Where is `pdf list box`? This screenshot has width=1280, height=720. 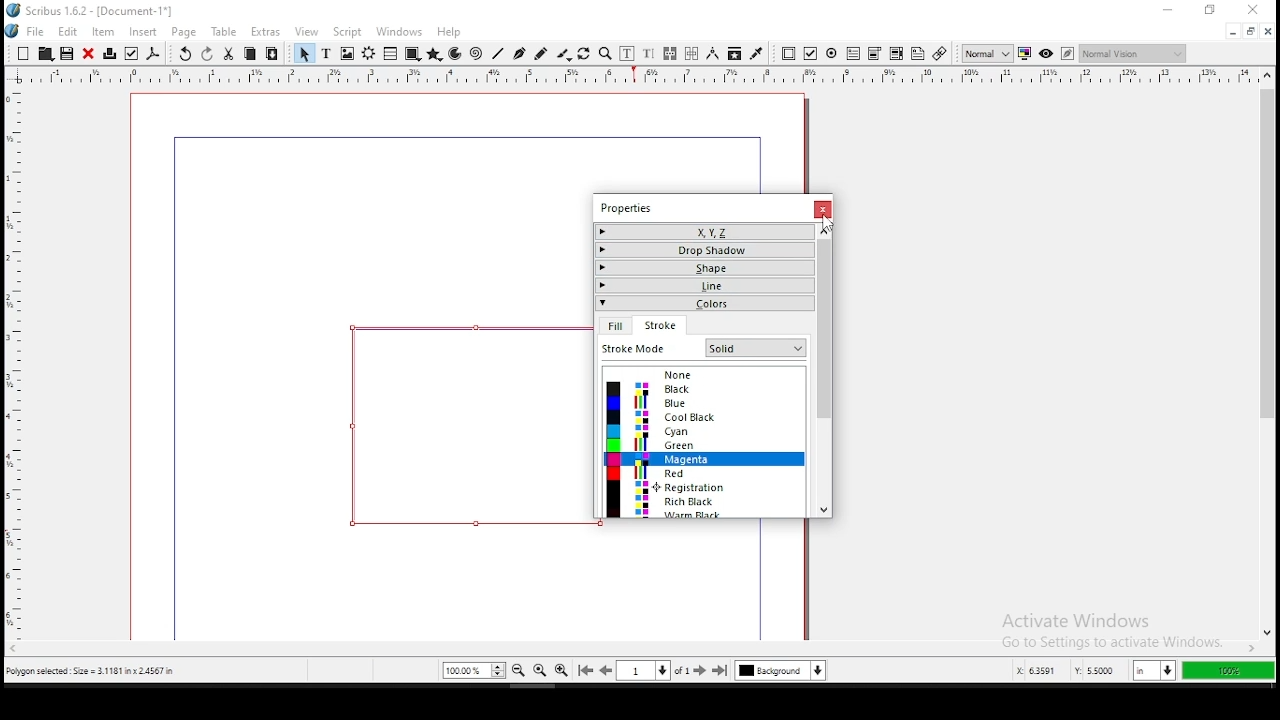
pdf list box is located at coordinates (876, 55).